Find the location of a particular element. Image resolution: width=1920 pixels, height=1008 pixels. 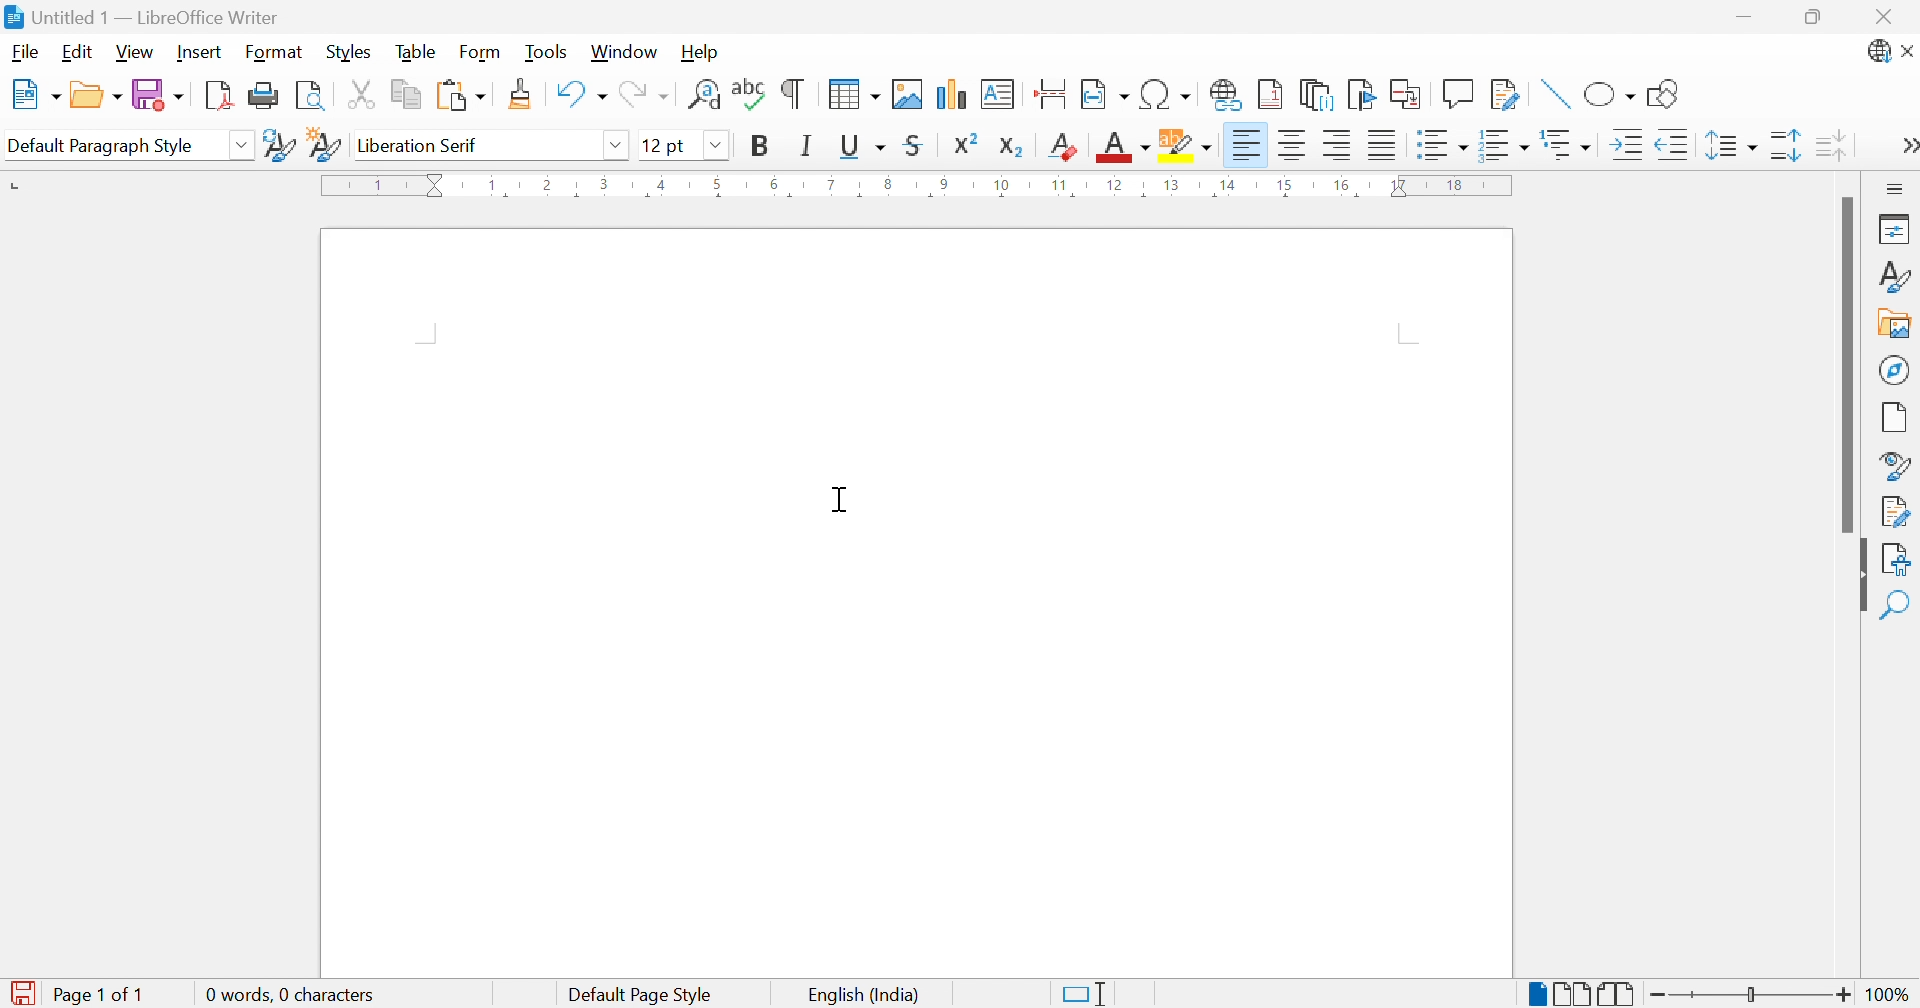

12 pt is located at coordinates (665, 145).